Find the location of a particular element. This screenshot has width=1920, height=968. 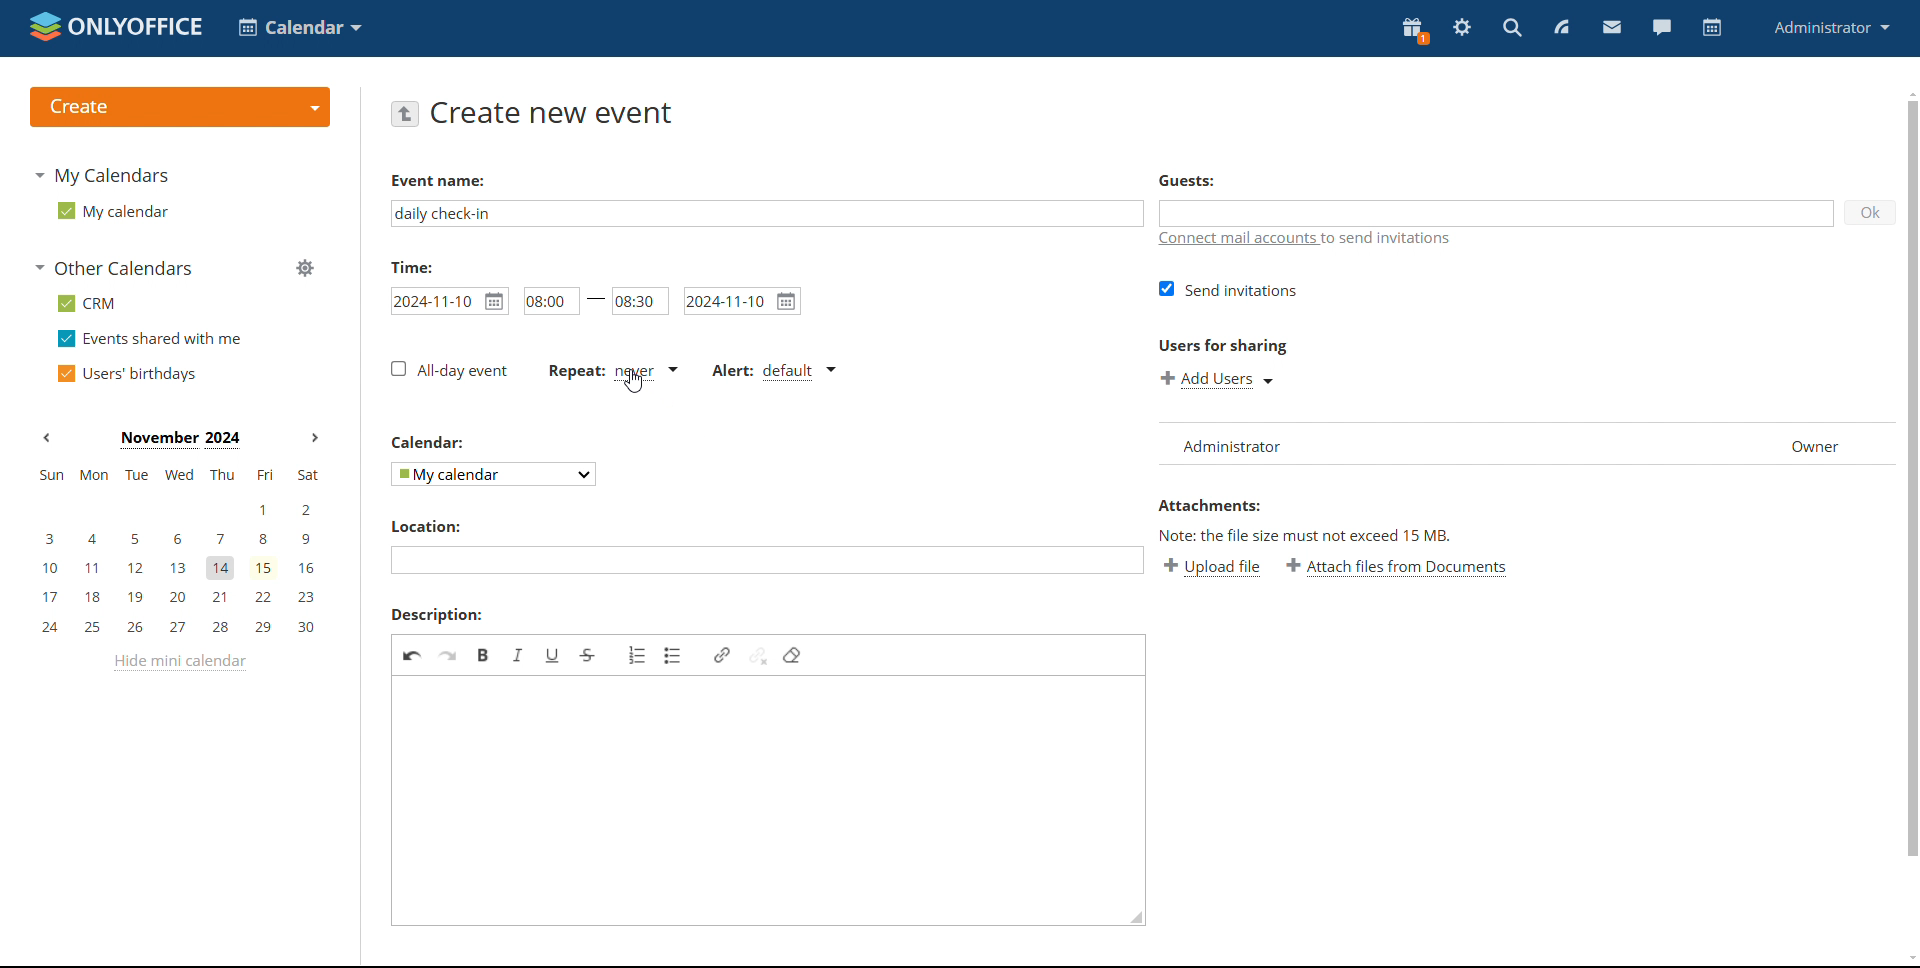

calendar is located at coordinates (1712, 28).